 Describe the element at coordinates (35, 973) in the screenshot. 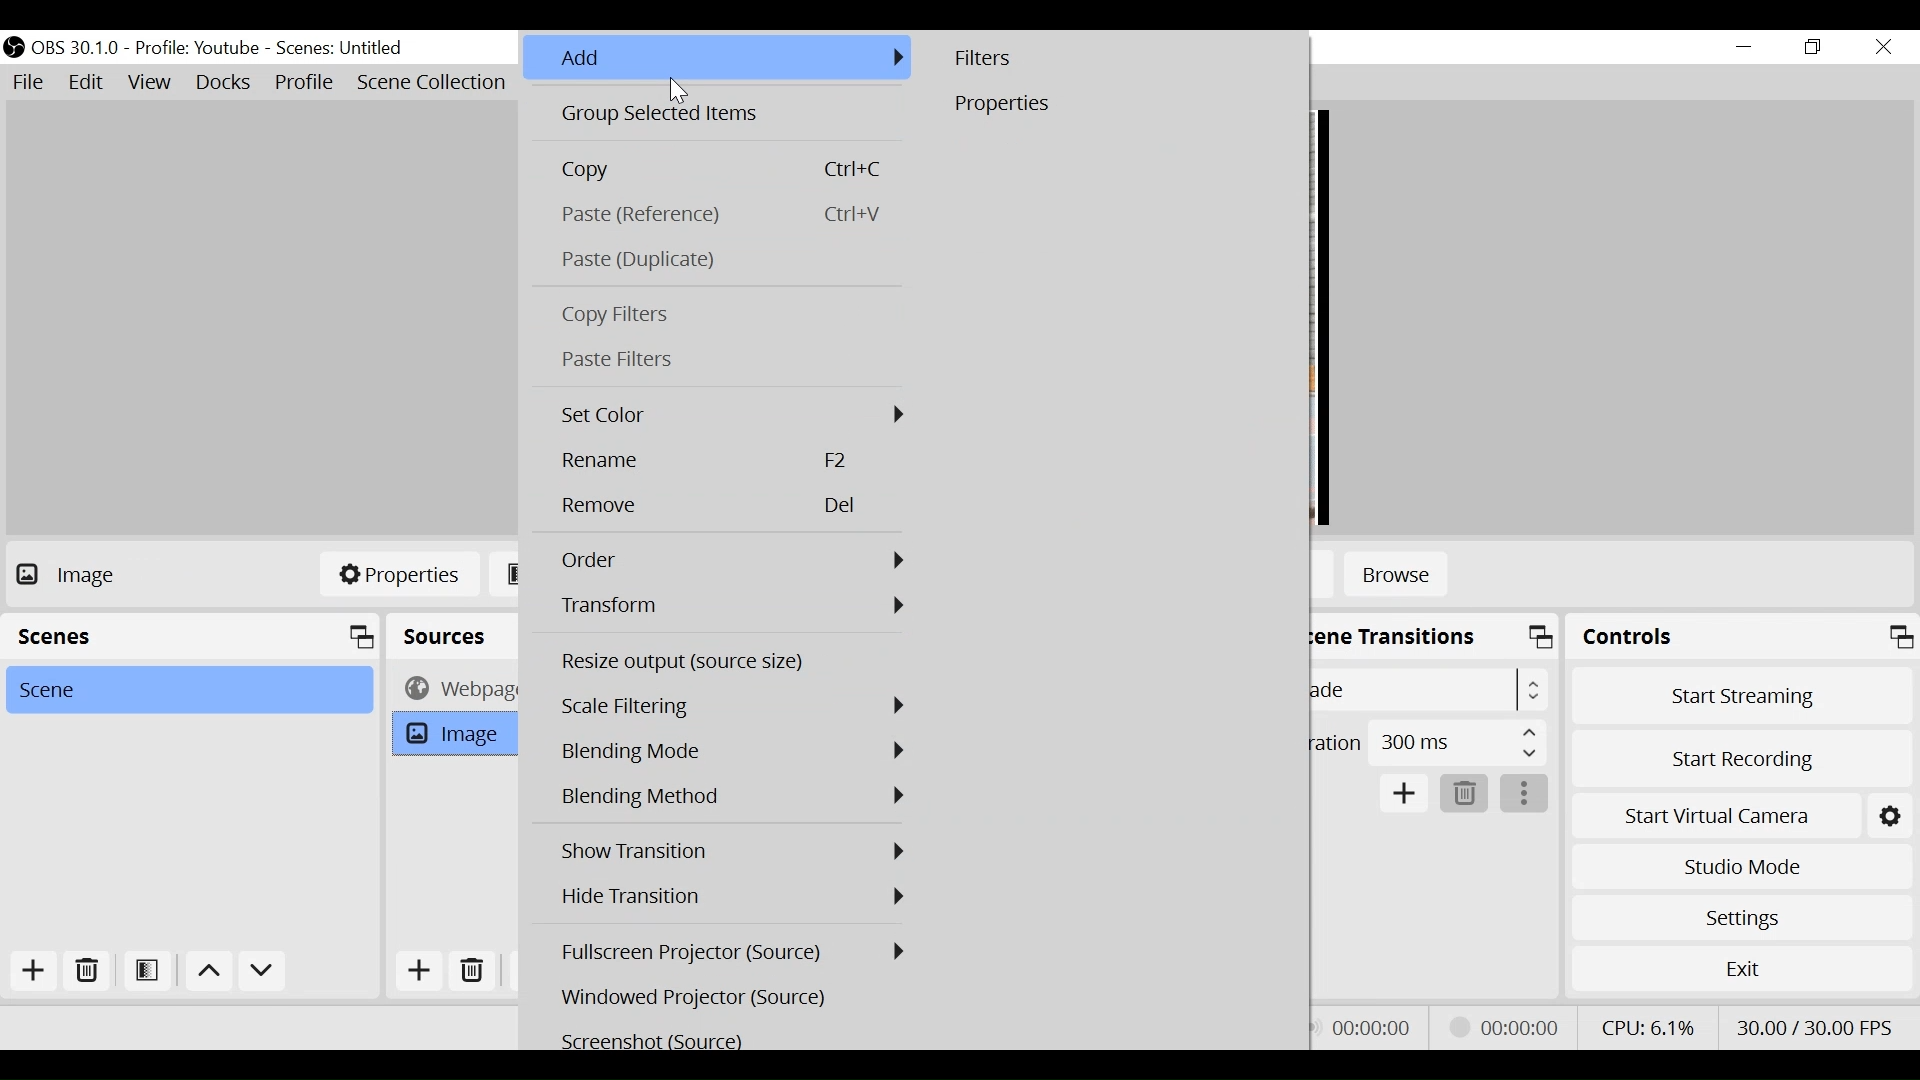

I see `Add` at that location.